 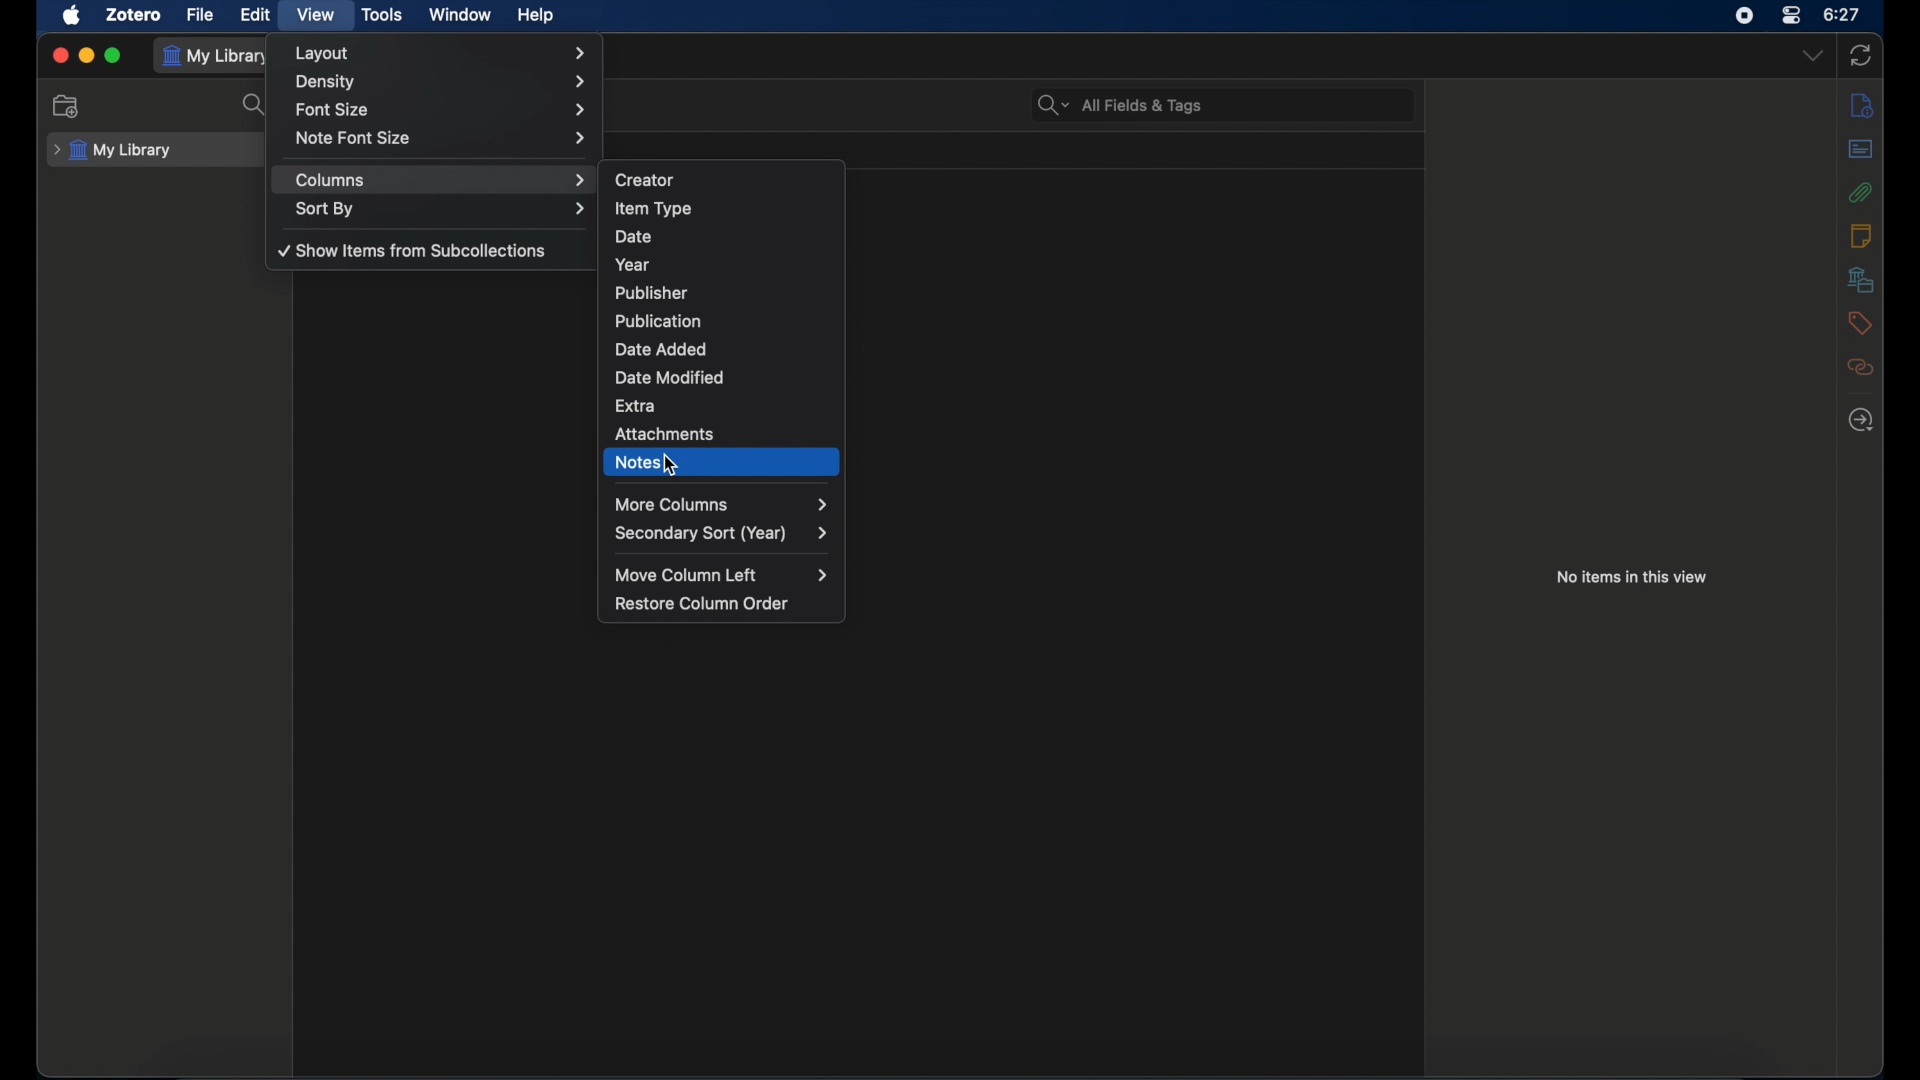 What do you see at coordinates (1861, 56) in the screenshot?
I see `sync` at bounding box center [1861, 56].